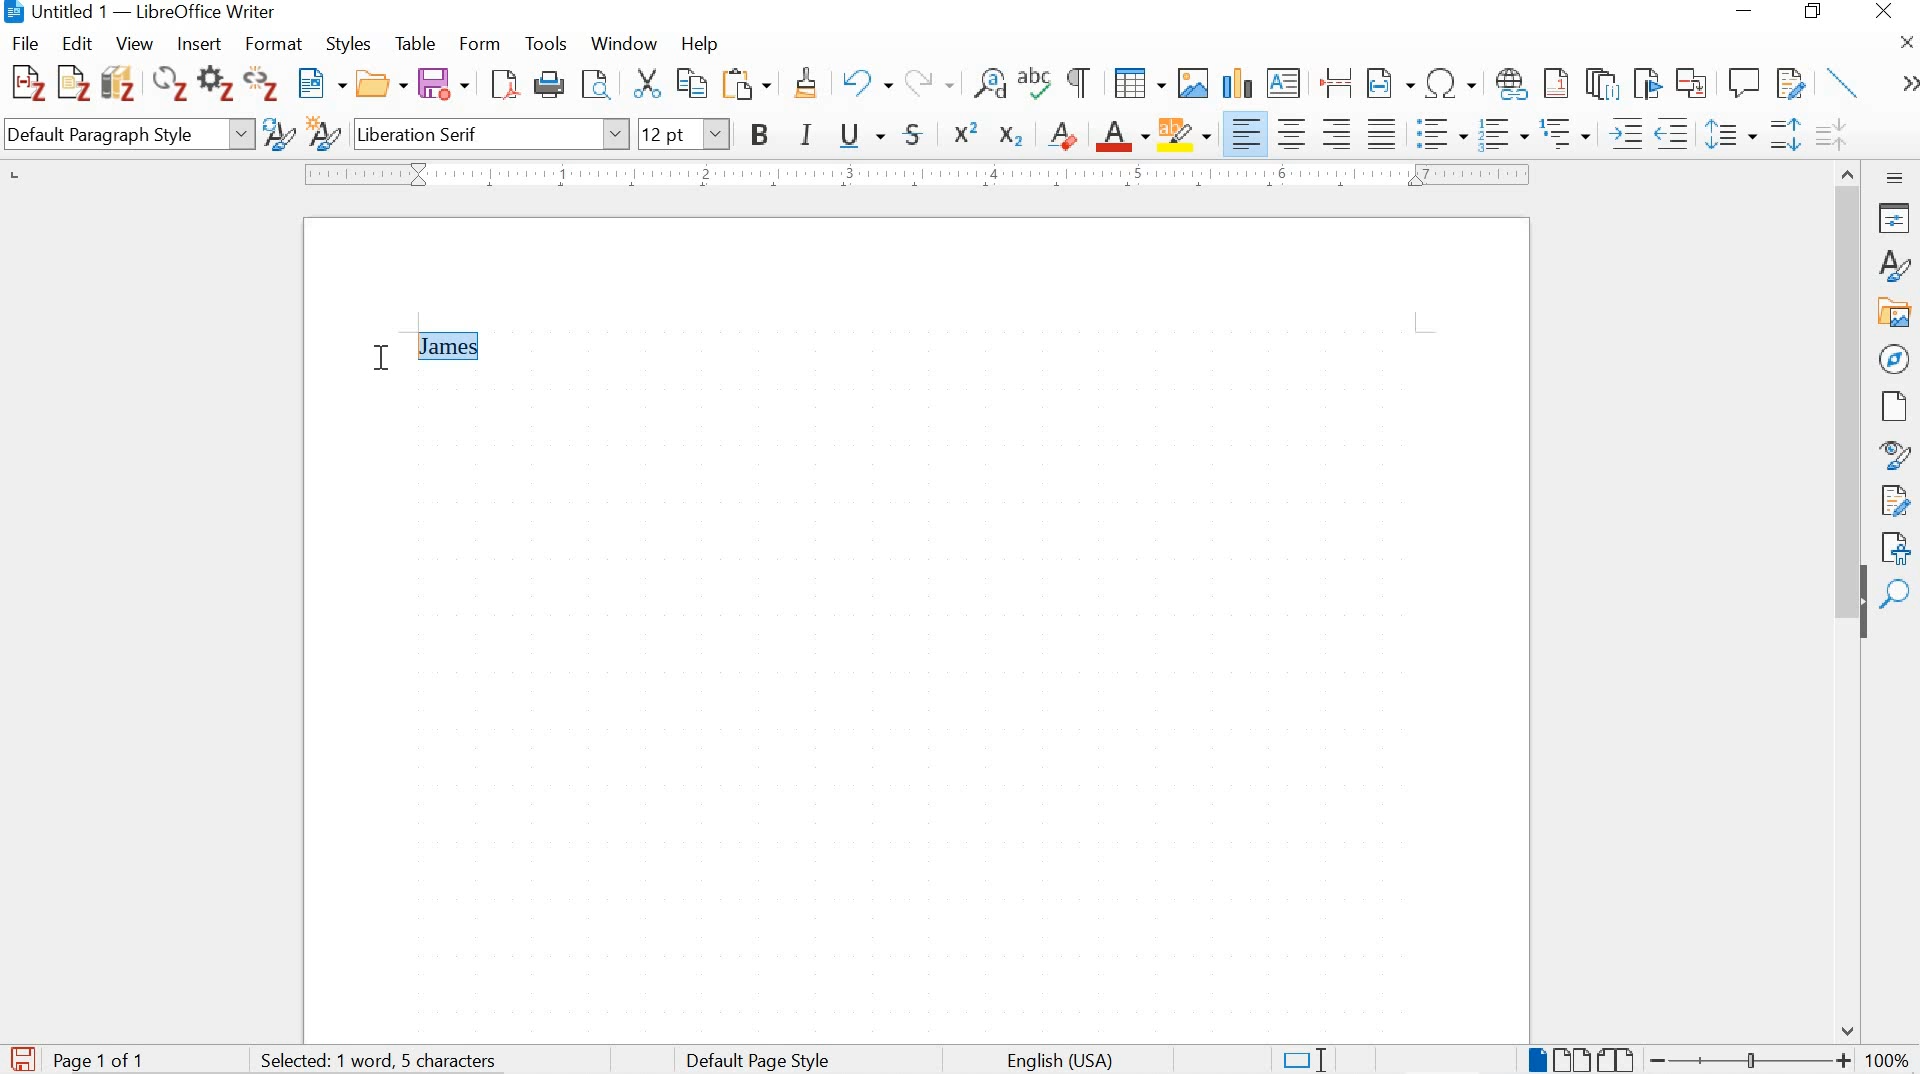 The height and width of the screenshot is (1074, 1920). Describe the element at coordinates (685, 133) in the screenshot. I see `font size` at that location.